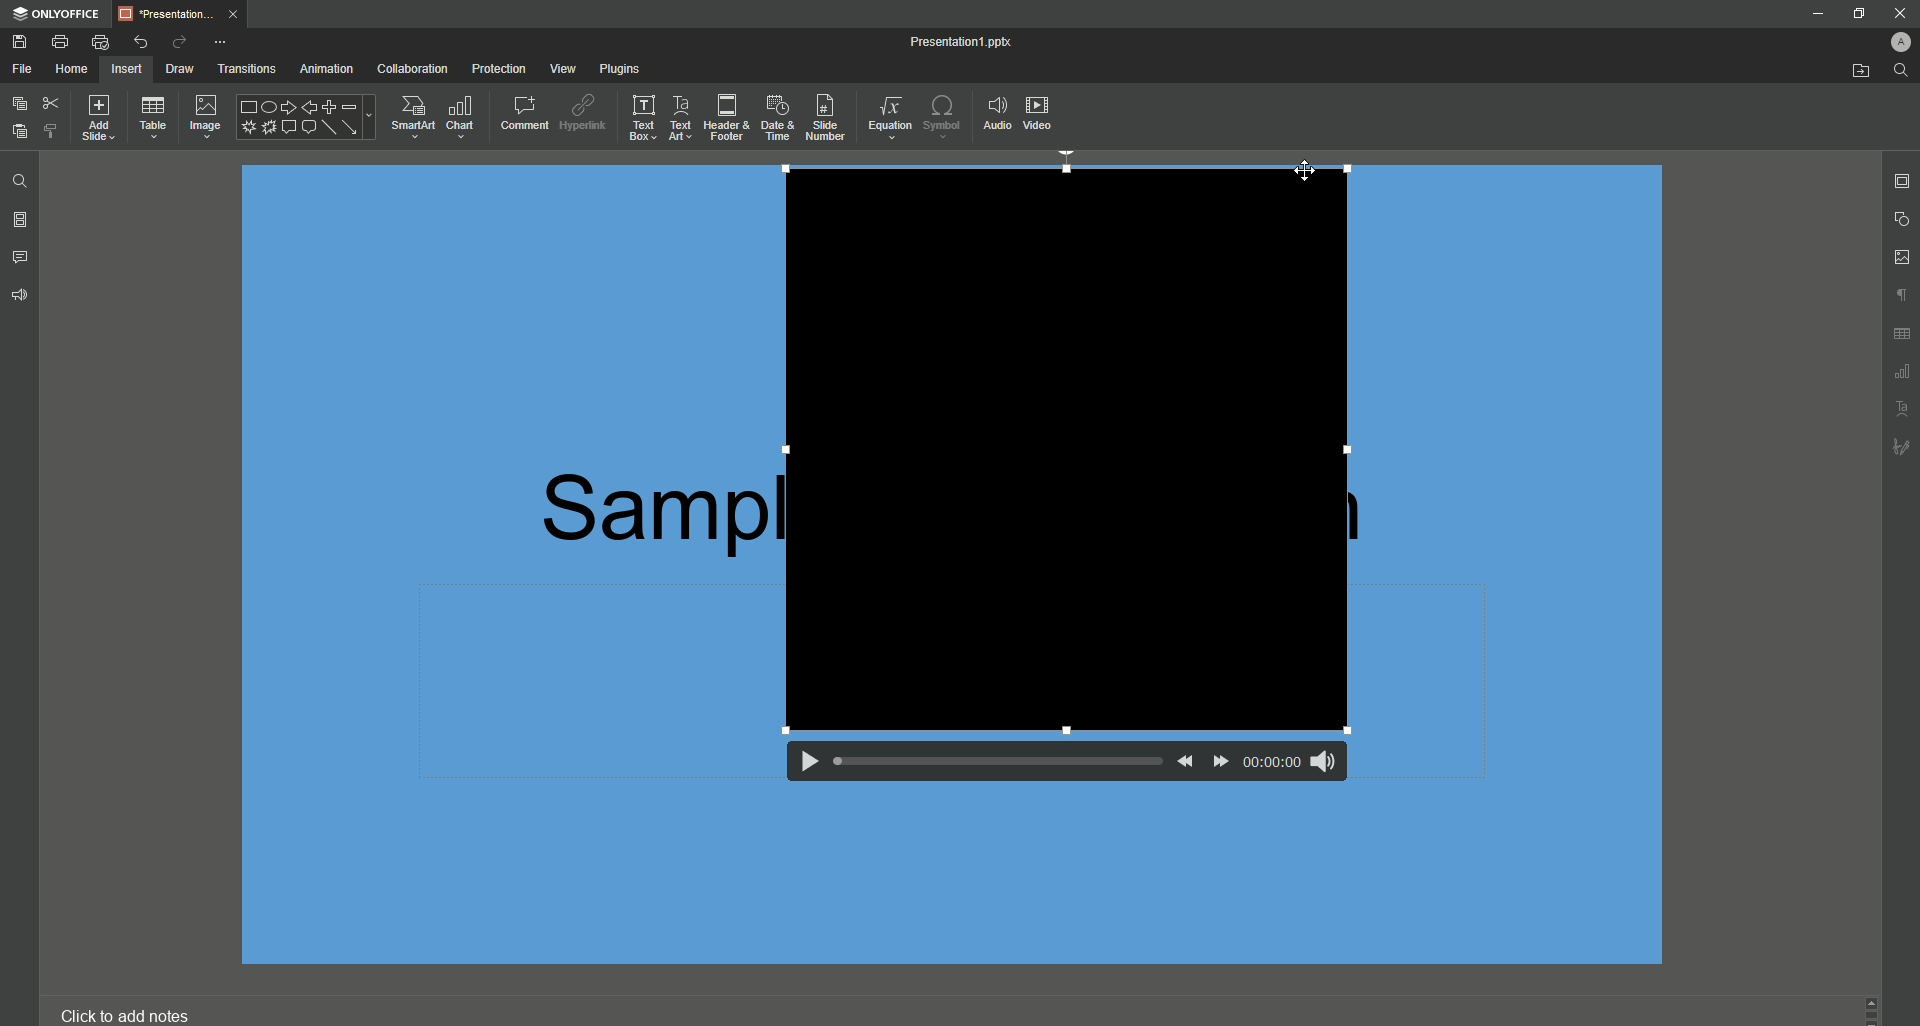 The height and width of the screenshot is (1026, 1920). What do you see at coordinates (412, 116) in the screenshot?
I see `SmartArt` at bounding box center [412, 116].